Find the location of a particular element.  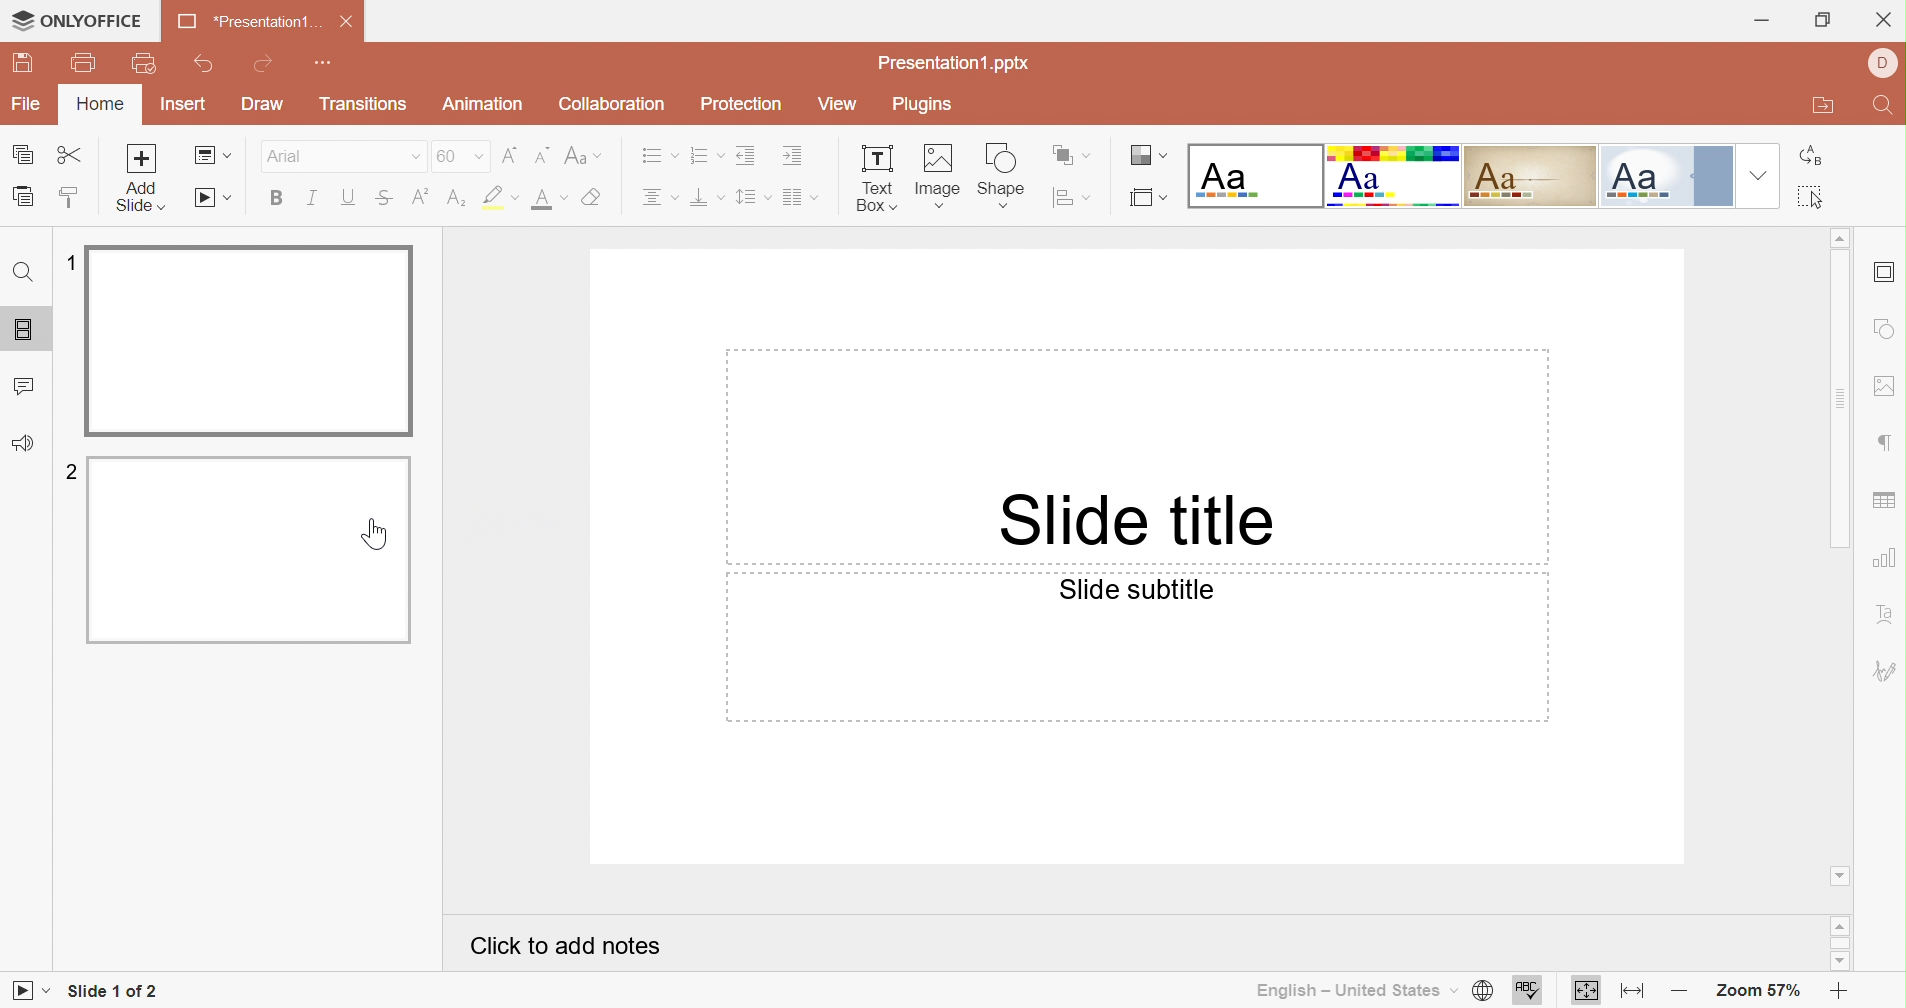

Align shape is located at coordinates (1072, 199).